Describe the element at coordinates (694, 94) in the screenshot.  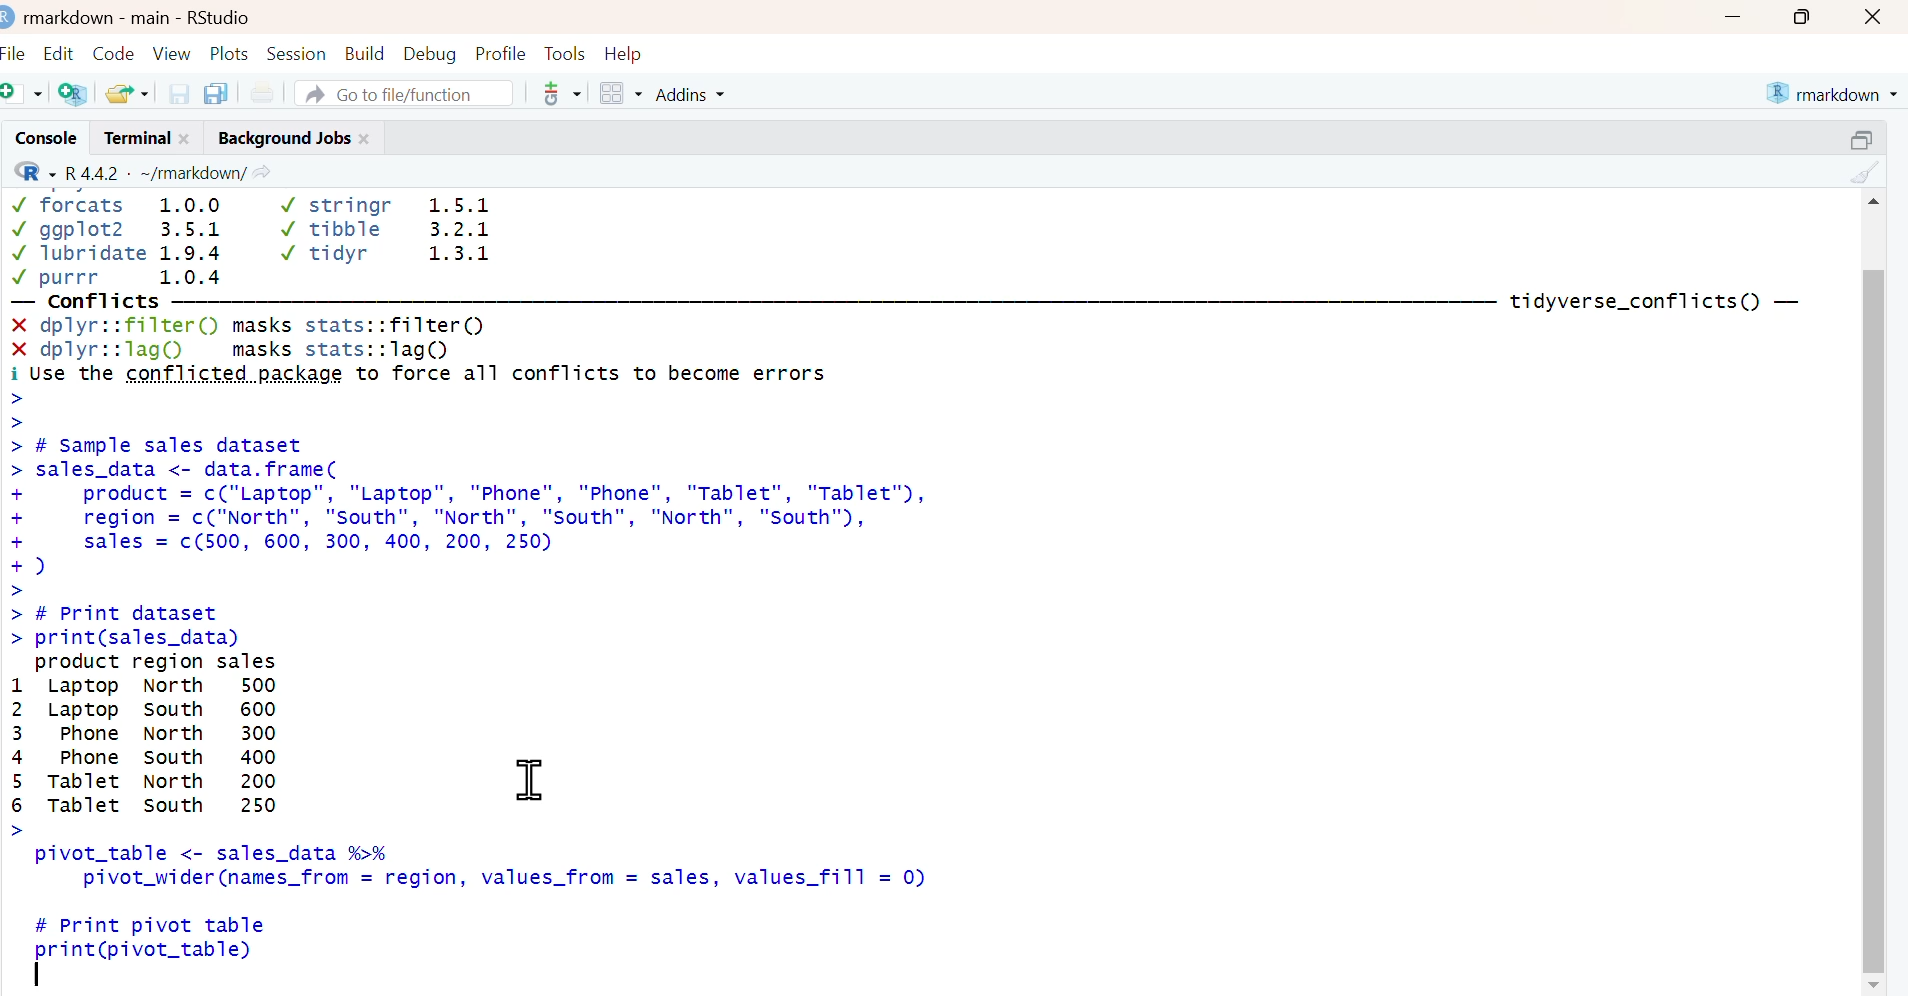
I see `Addins` at that location.